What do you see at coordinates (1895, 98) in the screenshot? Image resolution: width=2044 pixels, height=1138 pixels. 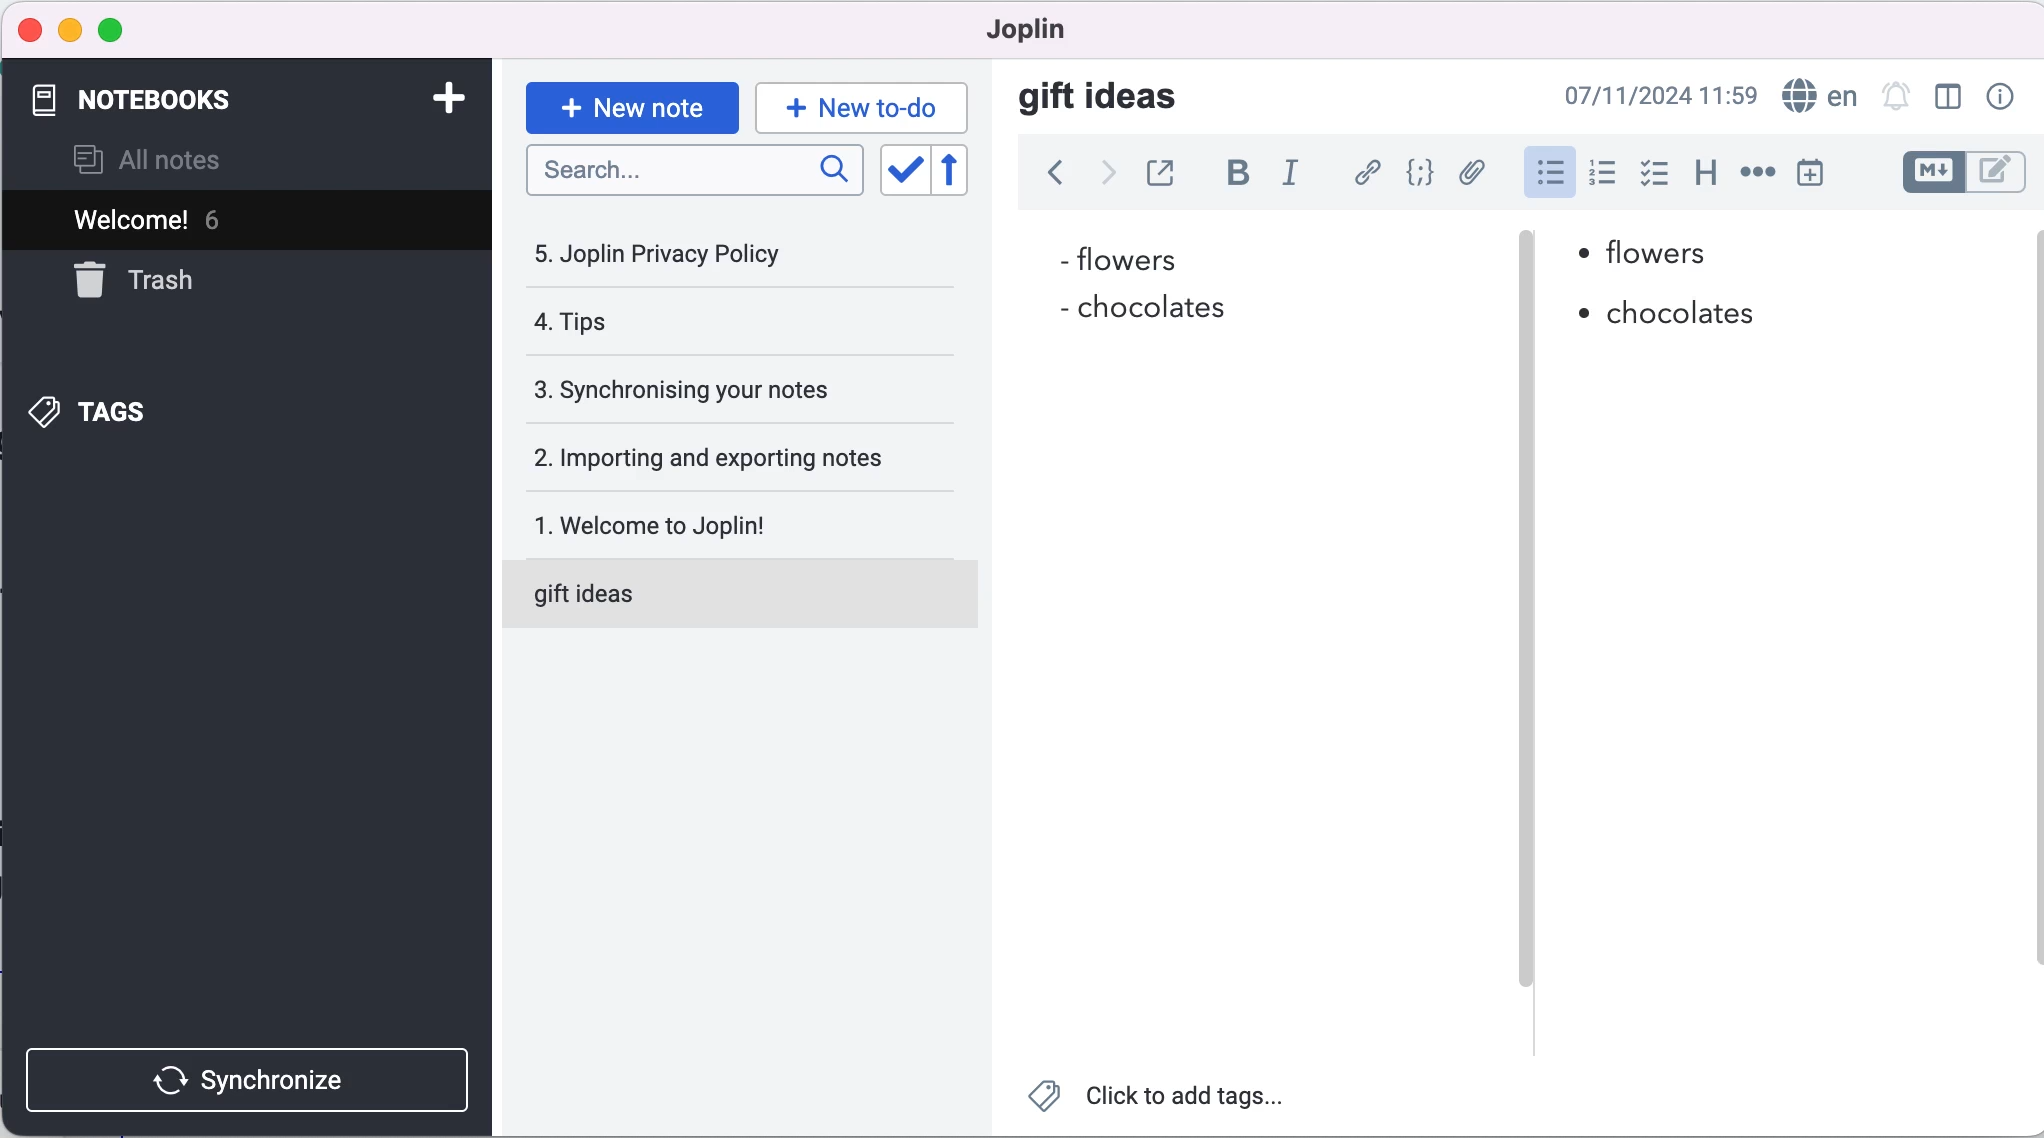 I see `set alarm` at bounding box center [1895, 98].